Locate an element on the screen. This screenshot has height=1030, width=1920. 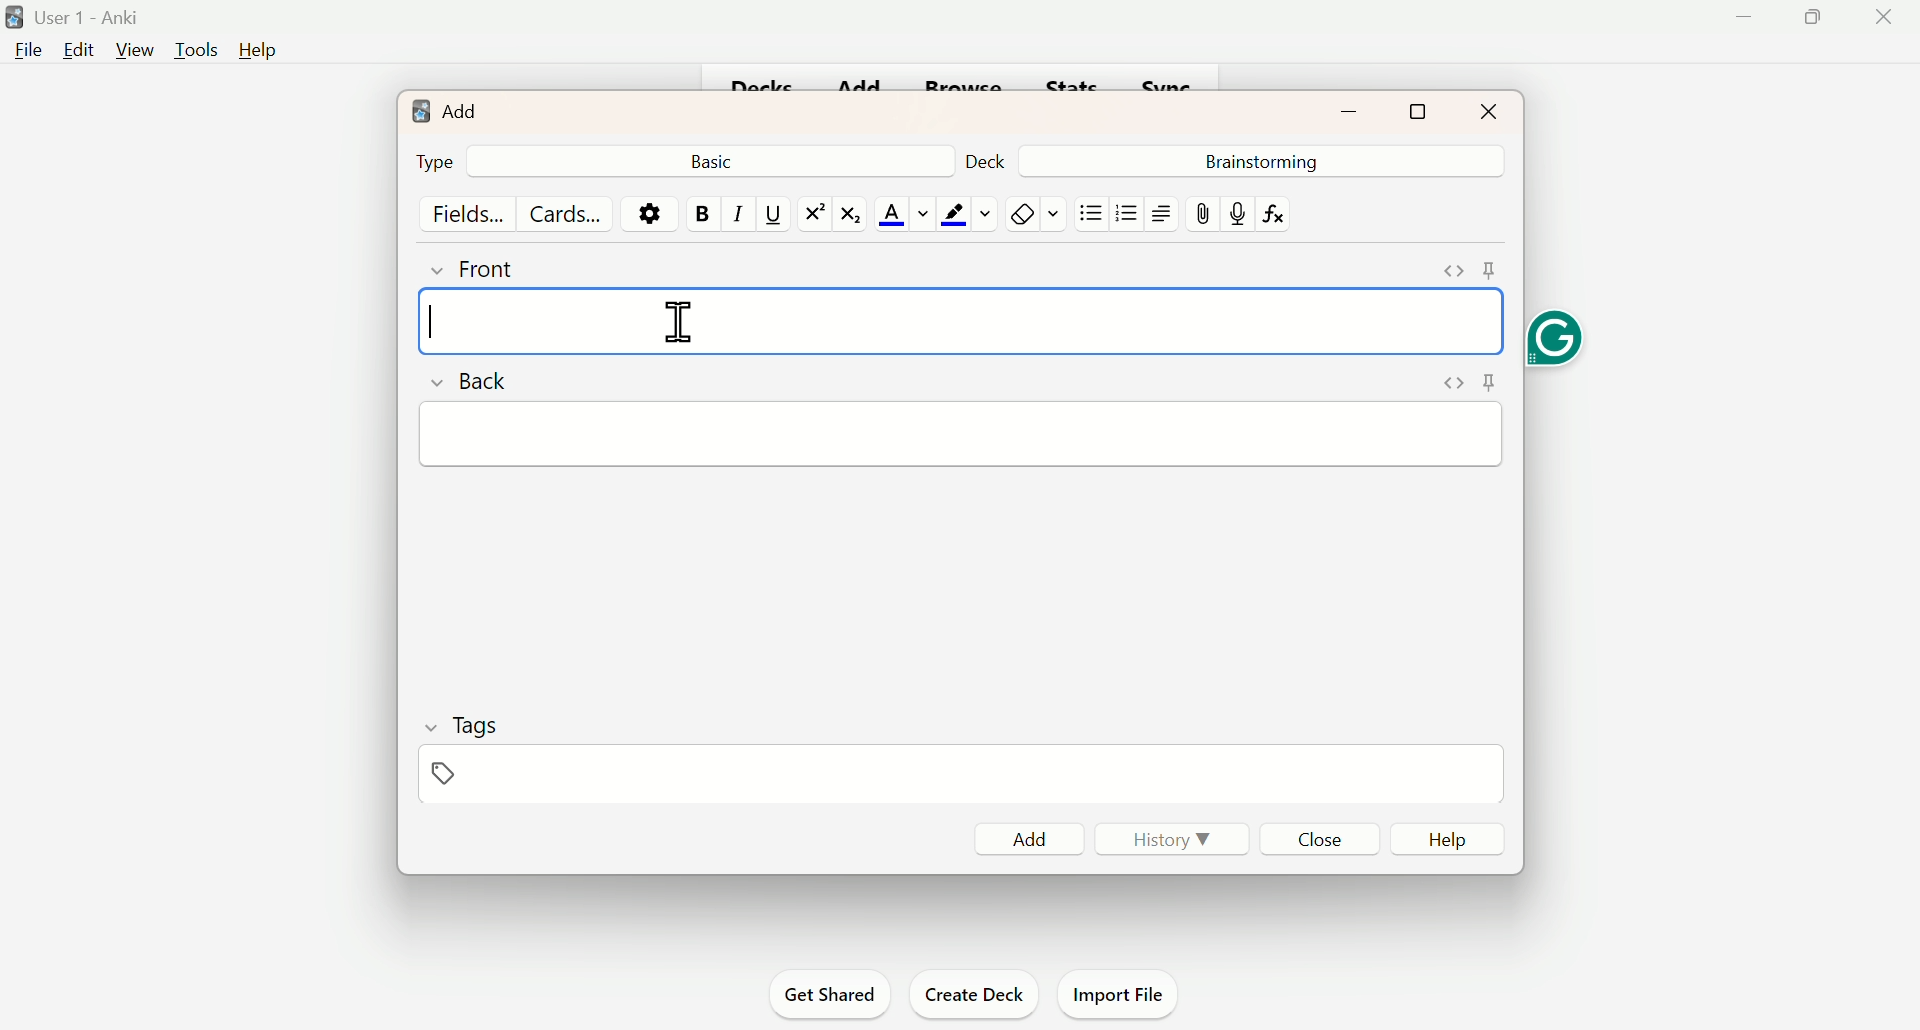
 is located at coordinates (82, 48).